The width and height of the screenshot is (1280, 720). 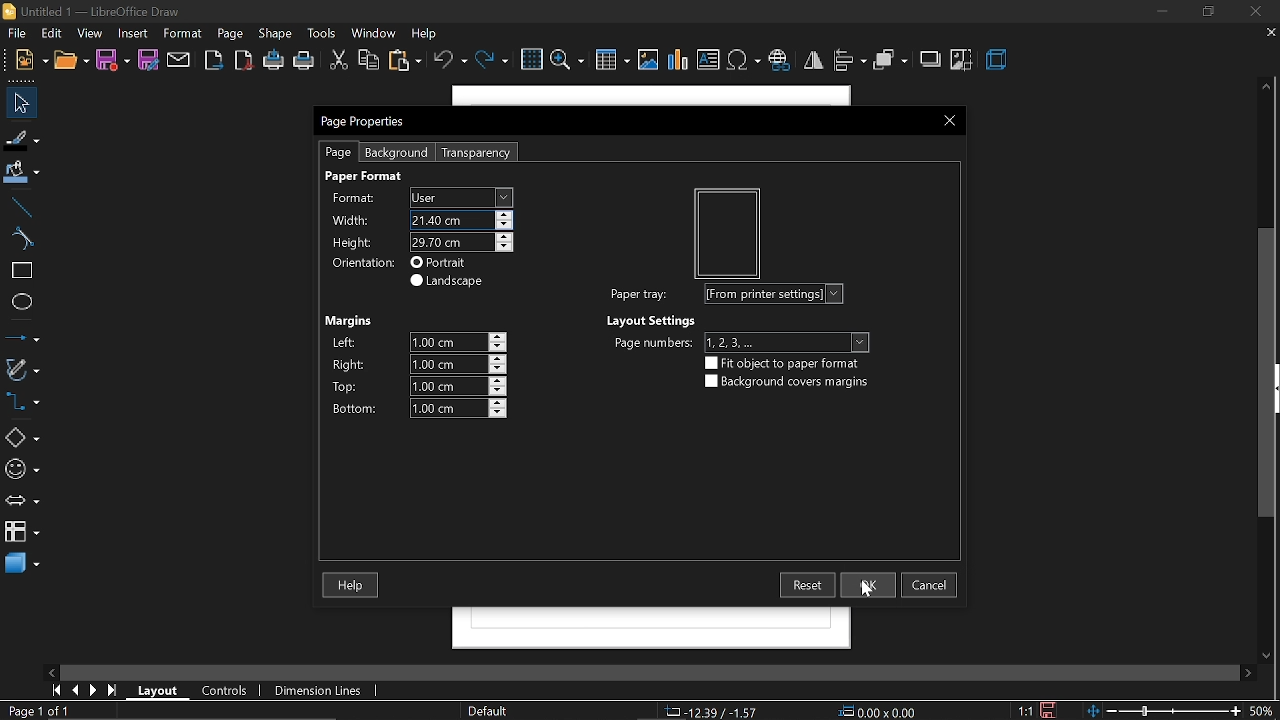 I want to click on insert hyperlink, so click(x=782, y=59).